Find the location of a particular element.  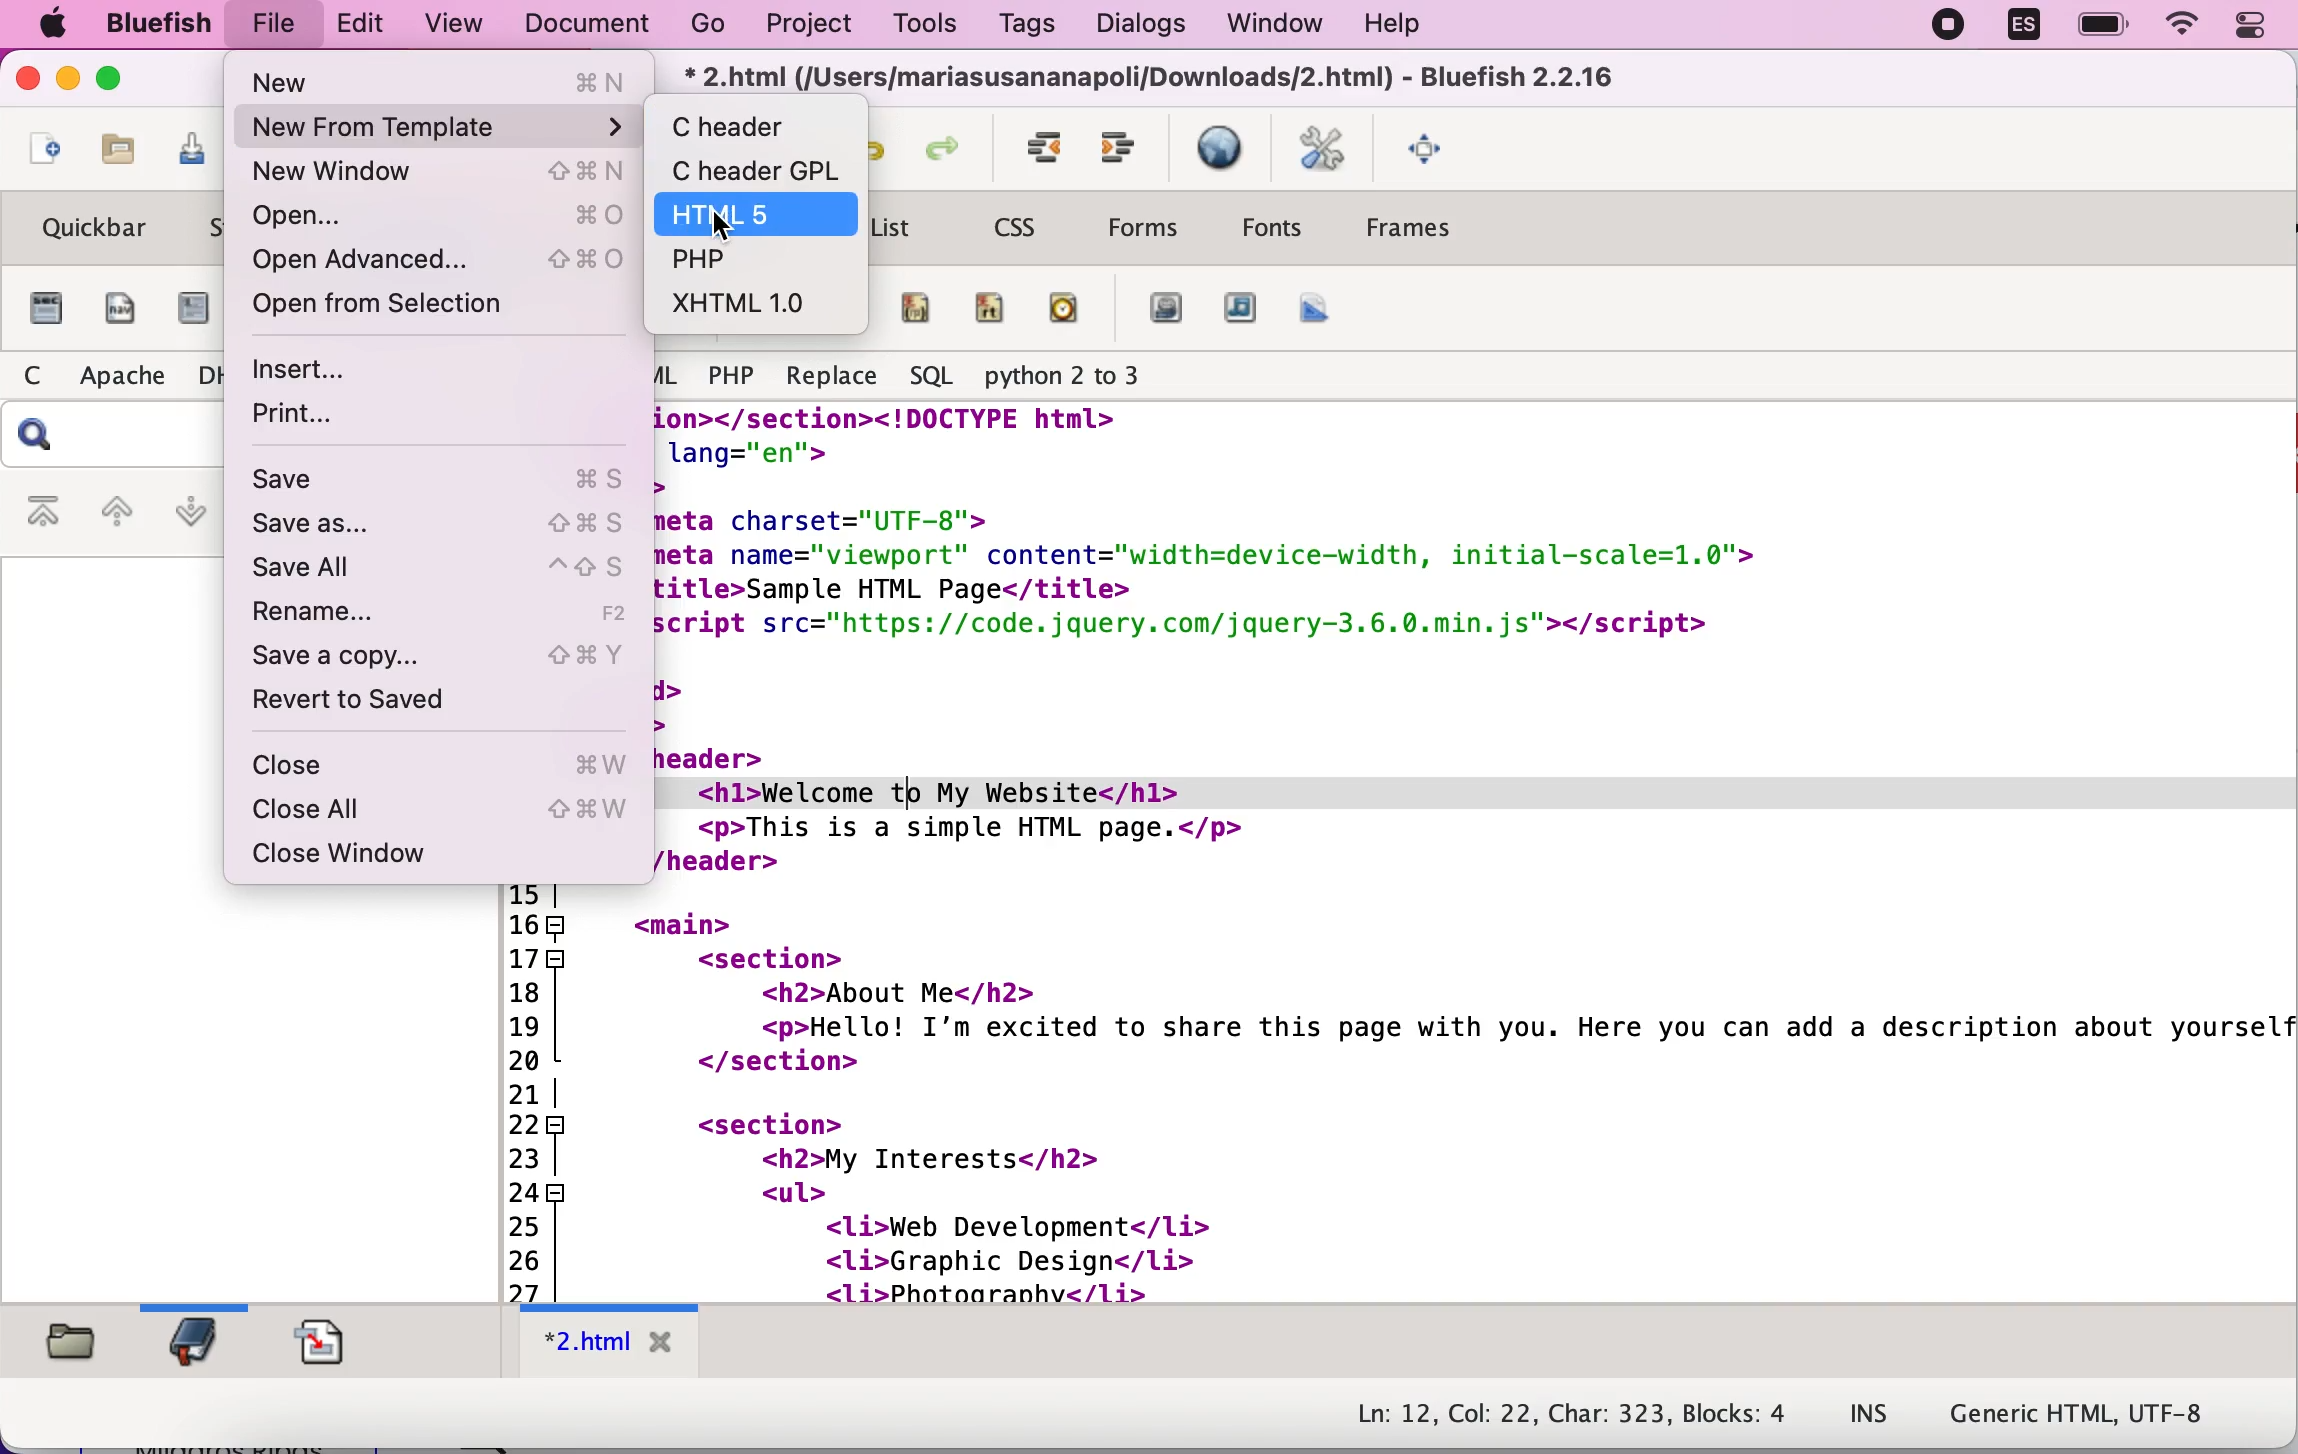

battery is located at coordinates (2101, 25).